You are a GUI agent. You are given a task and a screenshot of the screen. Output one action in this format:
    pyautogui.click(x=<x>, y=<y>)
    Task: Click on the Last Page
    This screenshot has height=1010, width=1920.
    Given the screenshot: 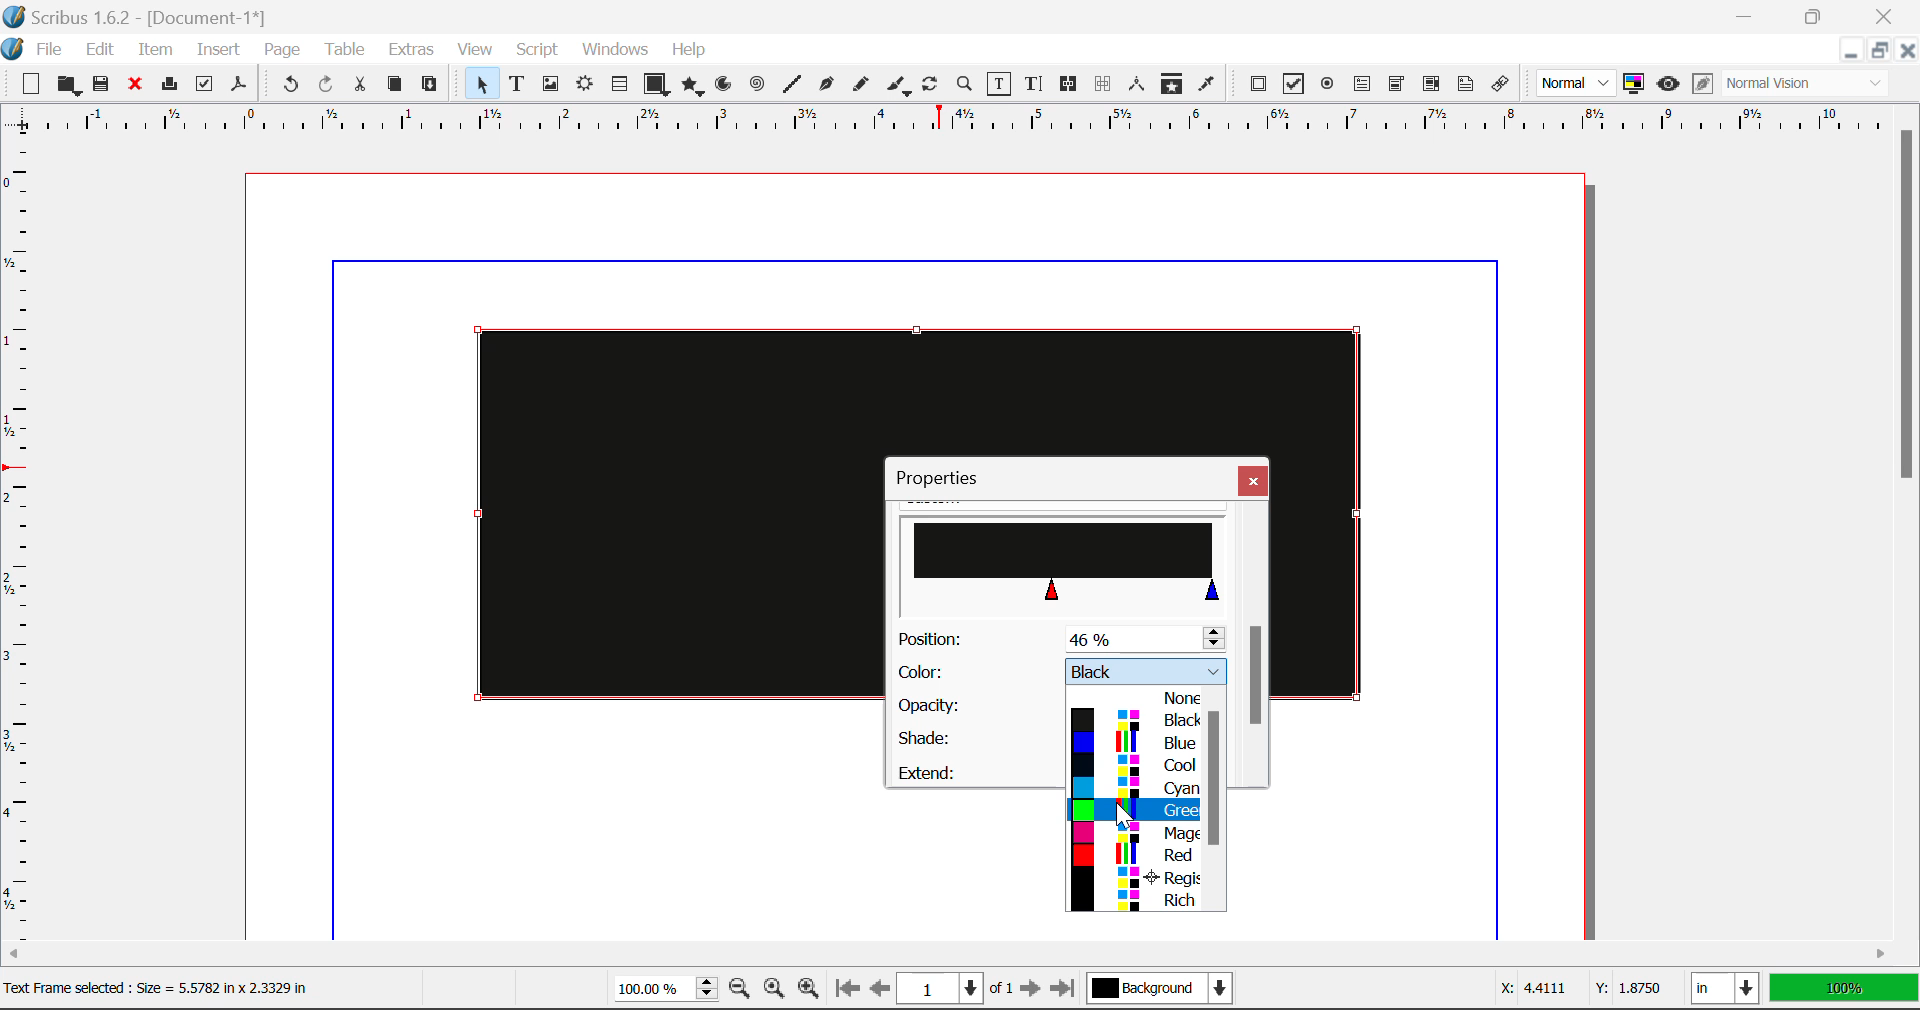 What is the action you would take?
    pyautogui.click(x=1067, y=992)
    